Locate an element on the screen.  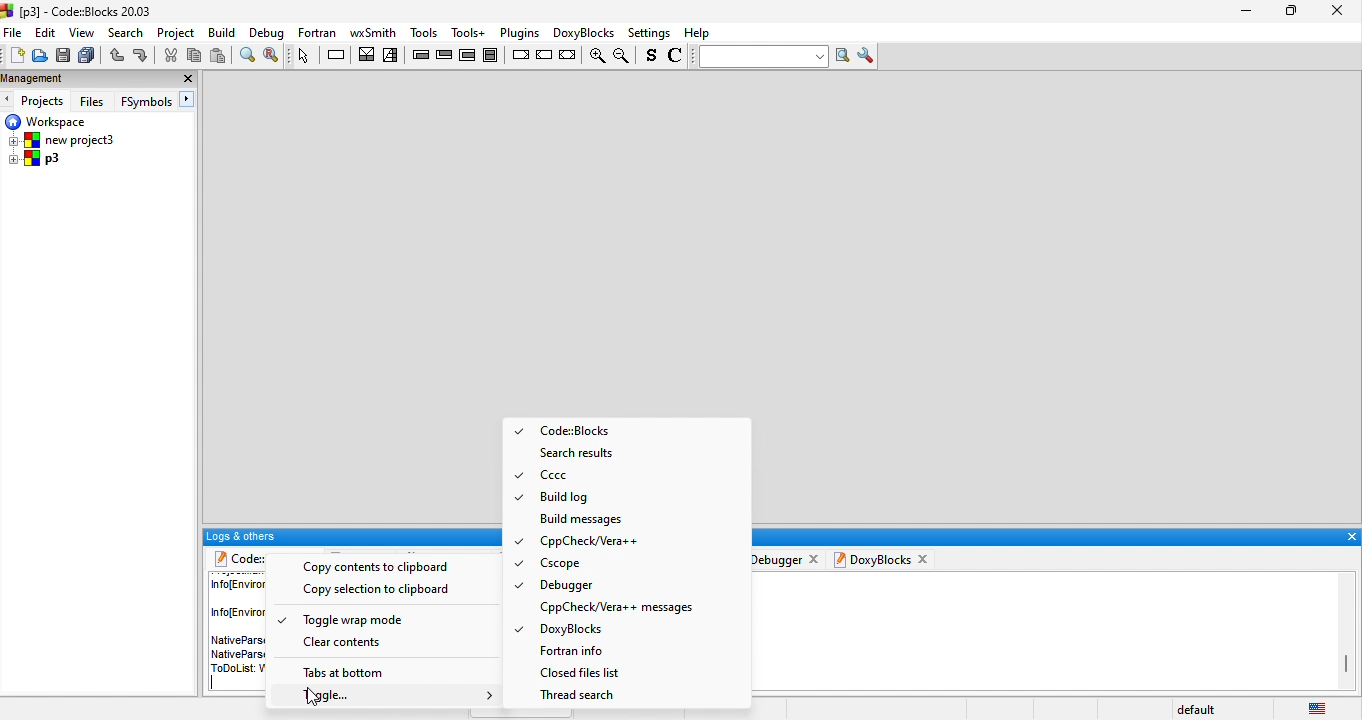
code-blocks 20.03 is located at coordinates (78, 10).